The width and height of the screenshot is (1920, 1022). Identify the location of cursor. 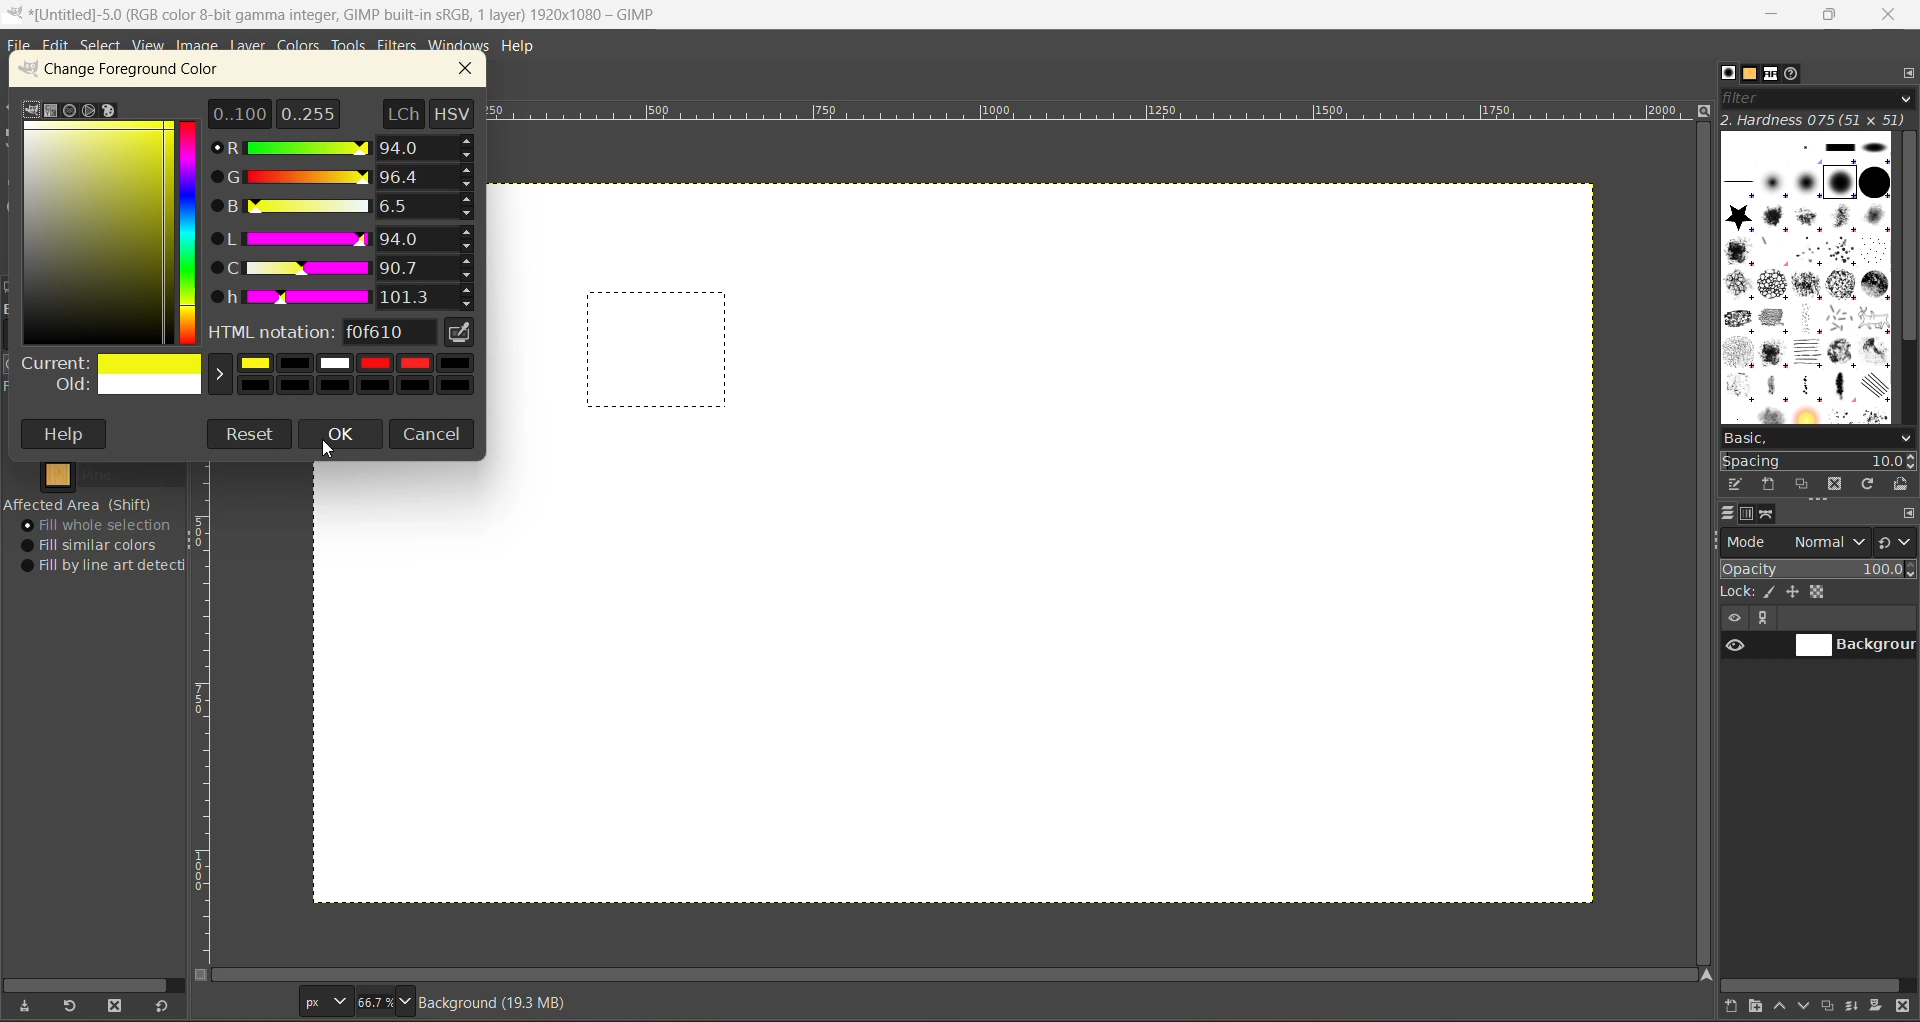
(340, 453).